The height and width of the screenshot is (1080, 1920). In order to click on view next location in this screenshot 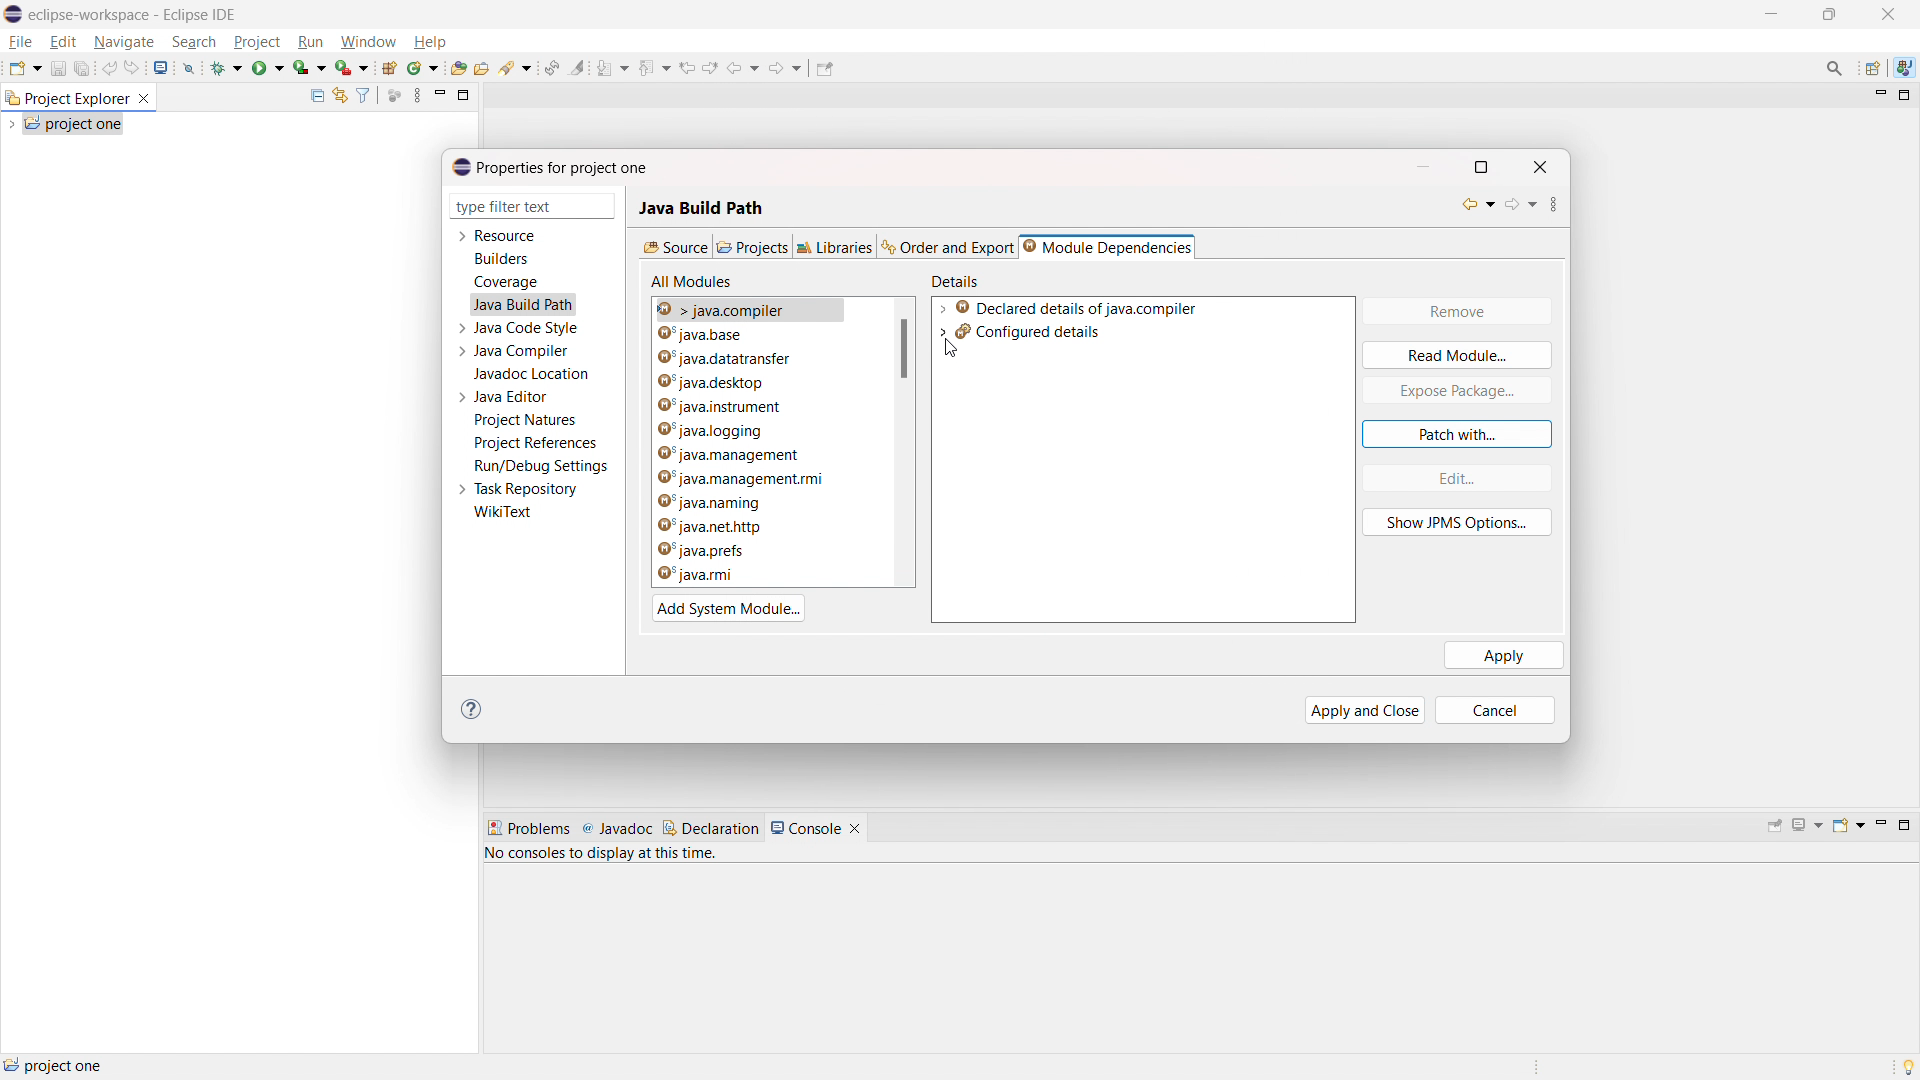, I will do `click(710, 65)`.